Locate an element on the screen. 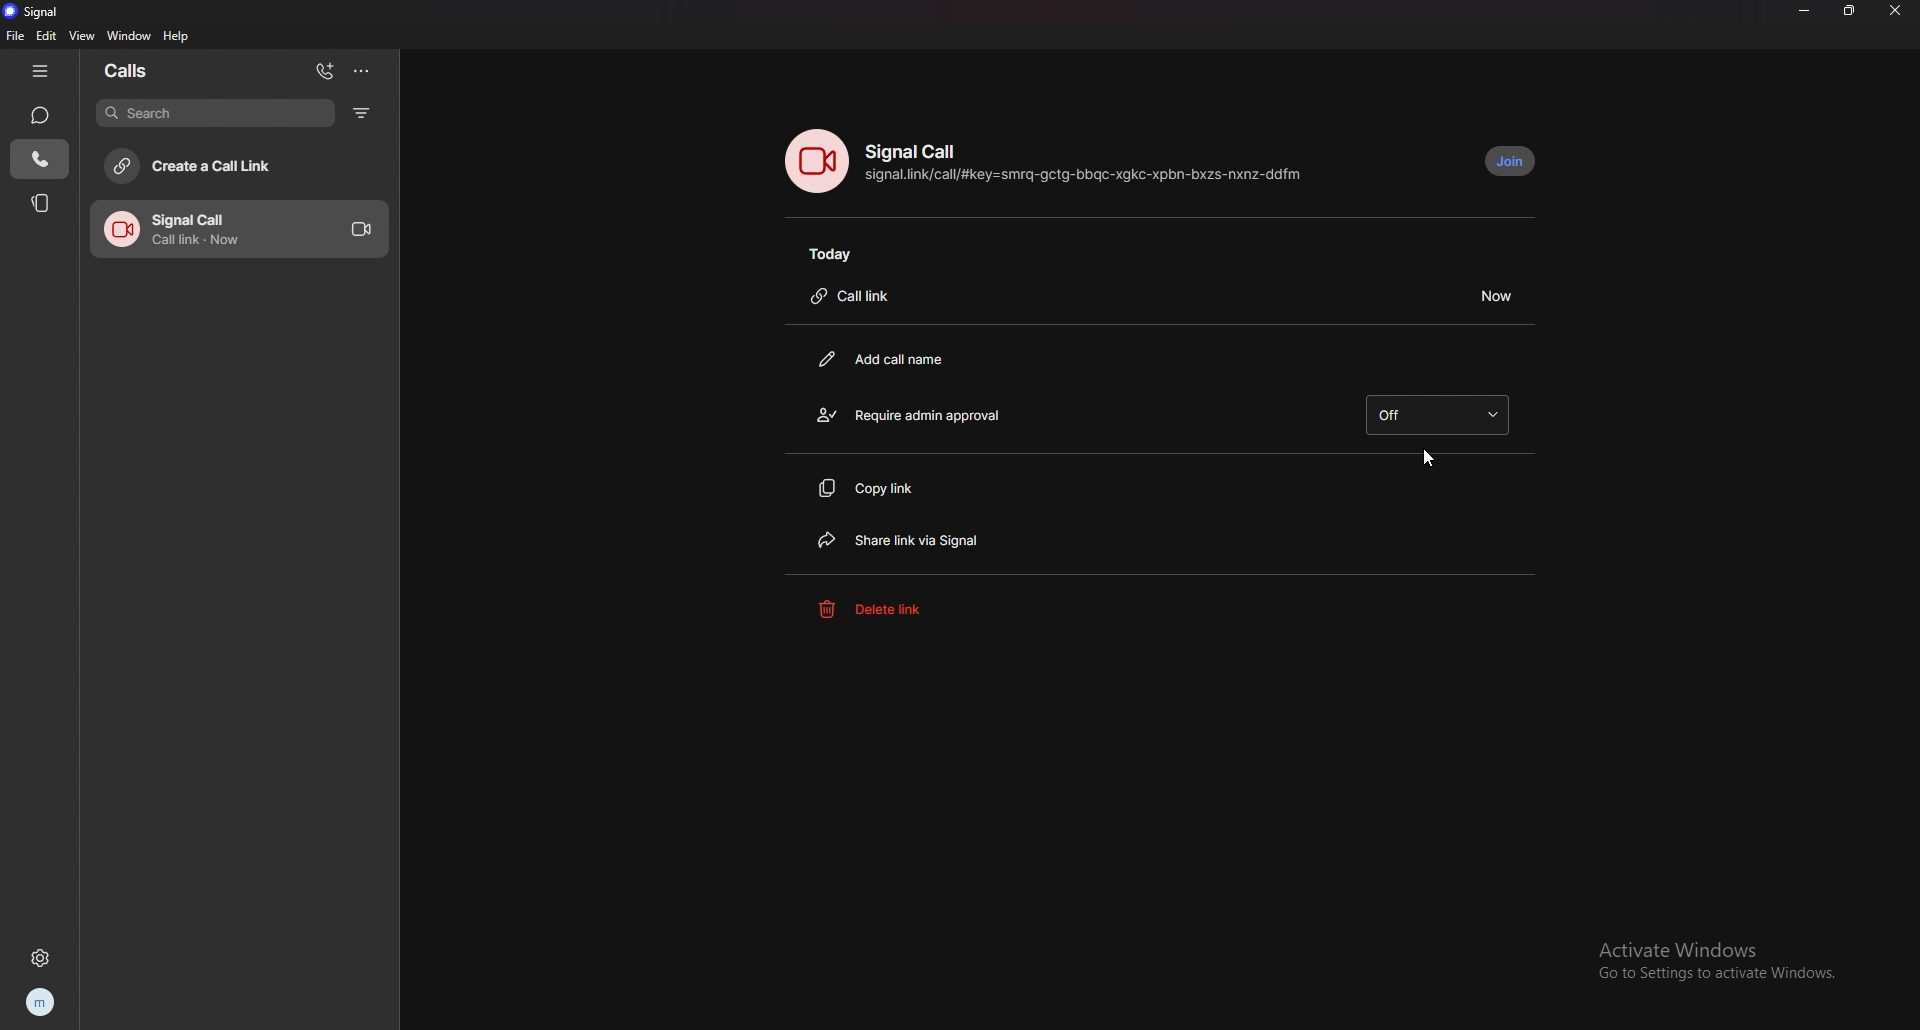 The image size is (1920, 1030). chats is located at coordinates (41, 116).